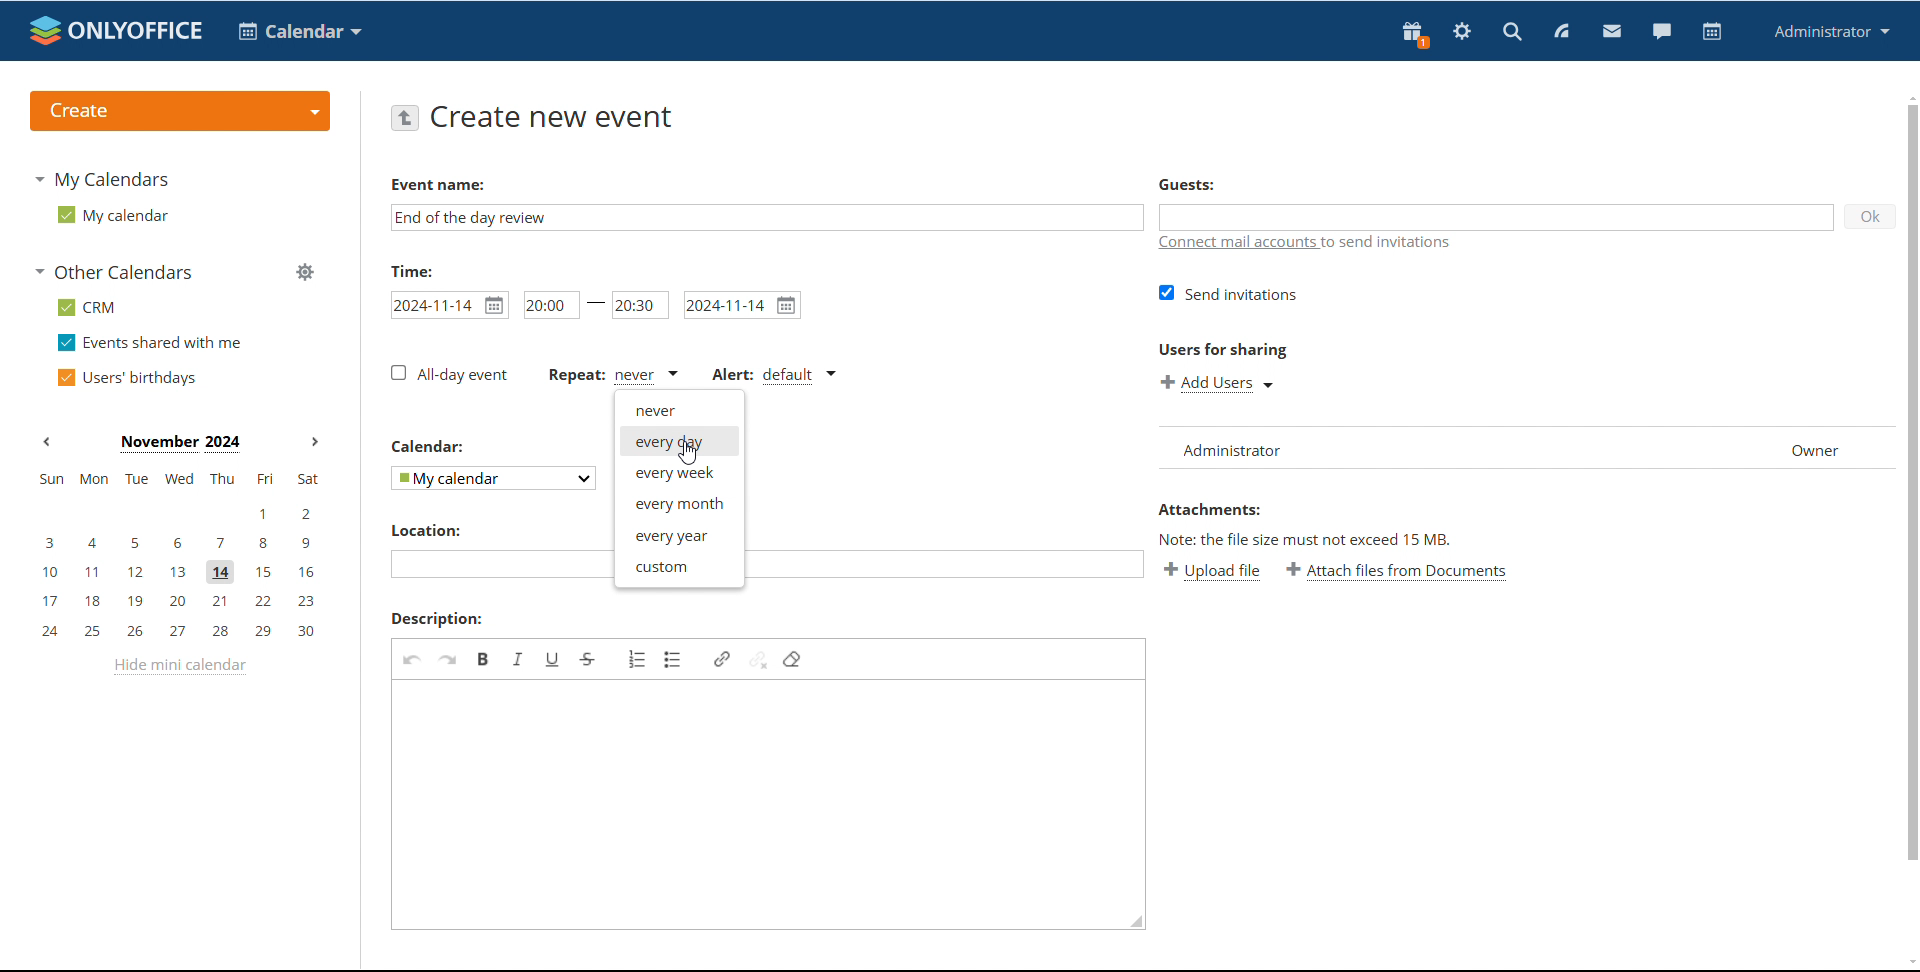  Describe the element at coordinates (1413, 34) in the screenshot. I see `present` at that location.